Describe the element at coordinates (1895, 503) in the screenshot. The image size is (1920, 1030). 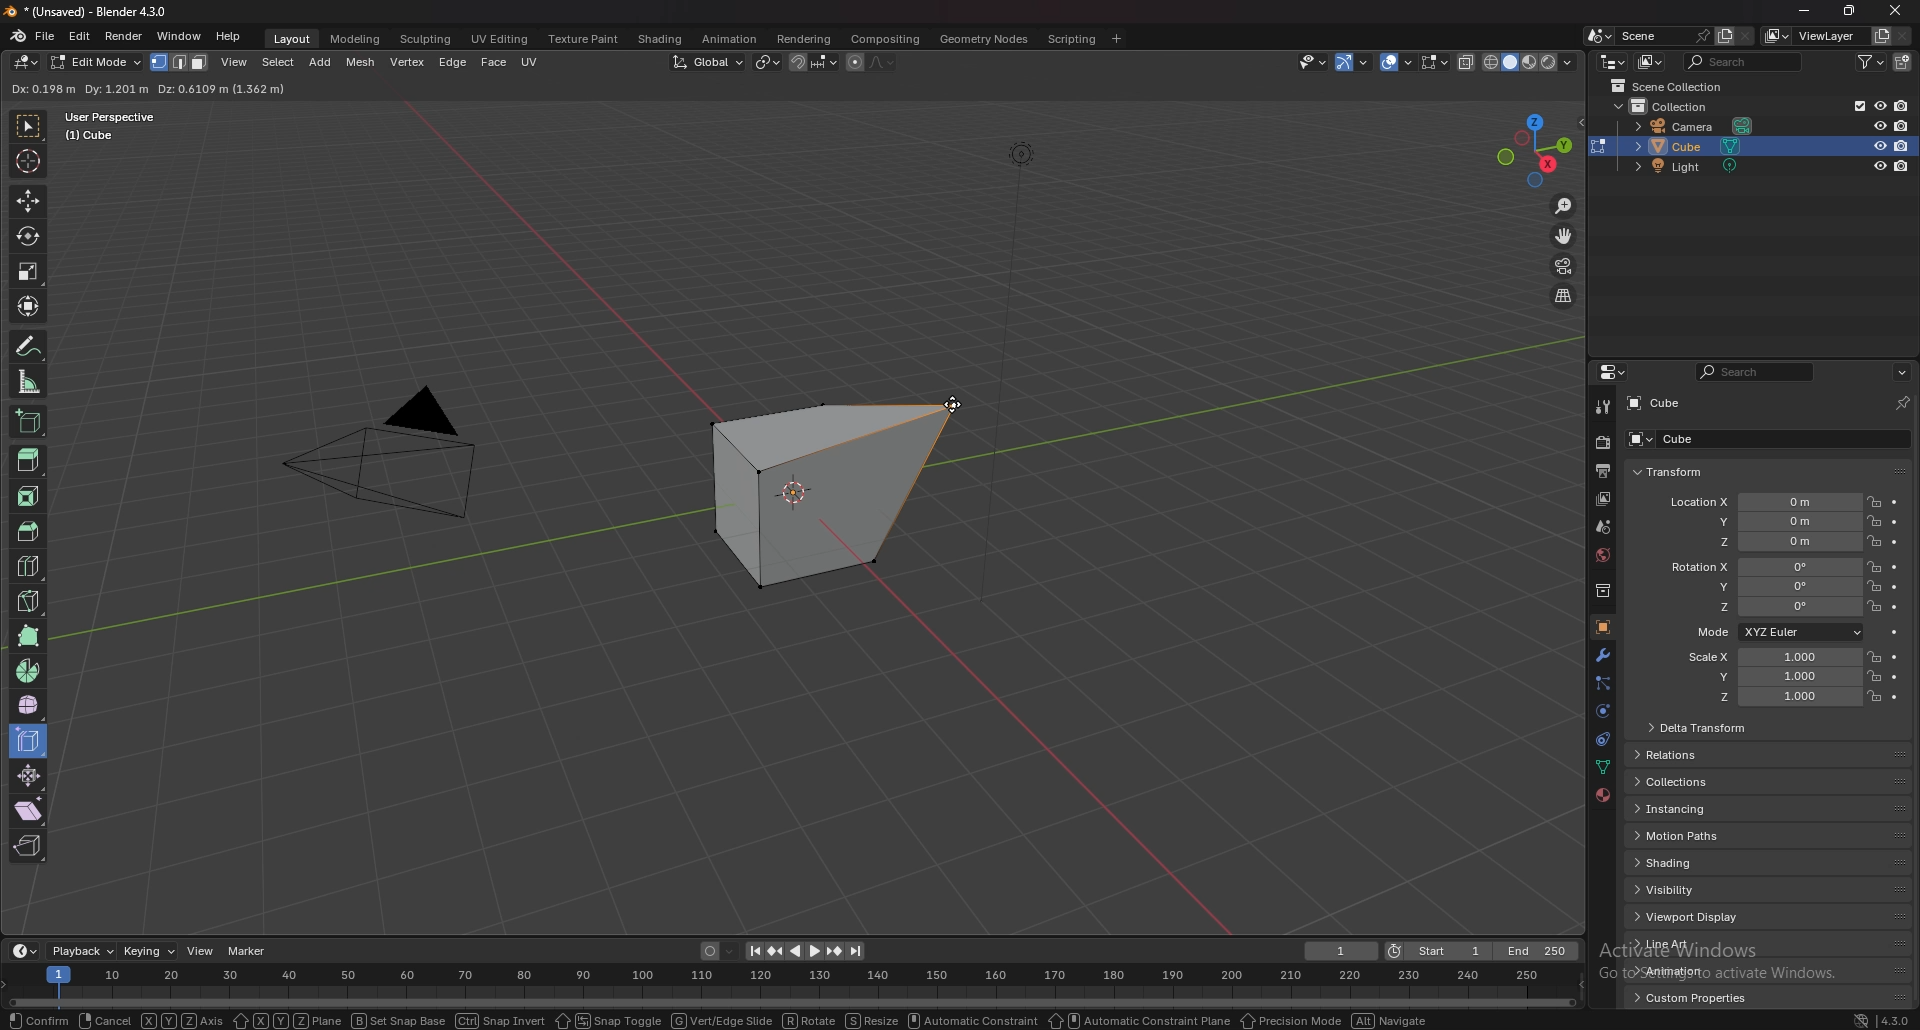
I see `animate property` at that location.